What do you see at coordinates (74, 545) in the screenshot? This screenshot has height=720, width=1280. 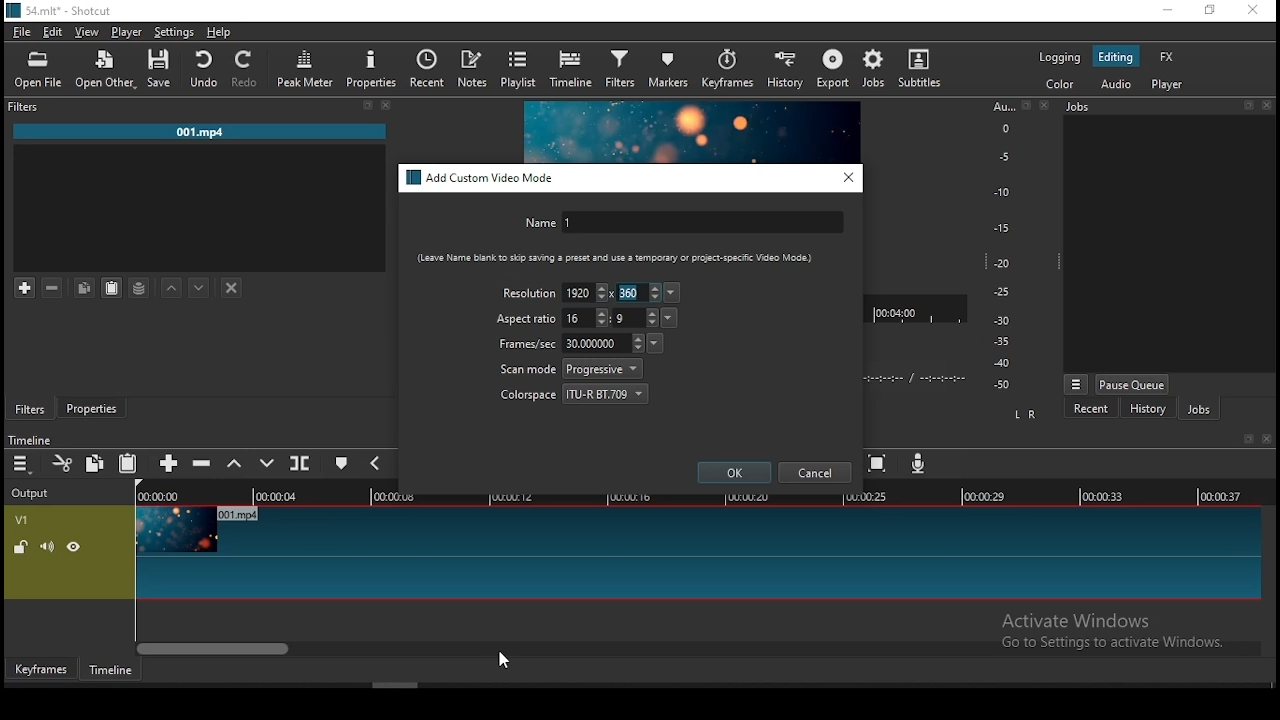 I see `hide video track` at bounding box center [74, 545].